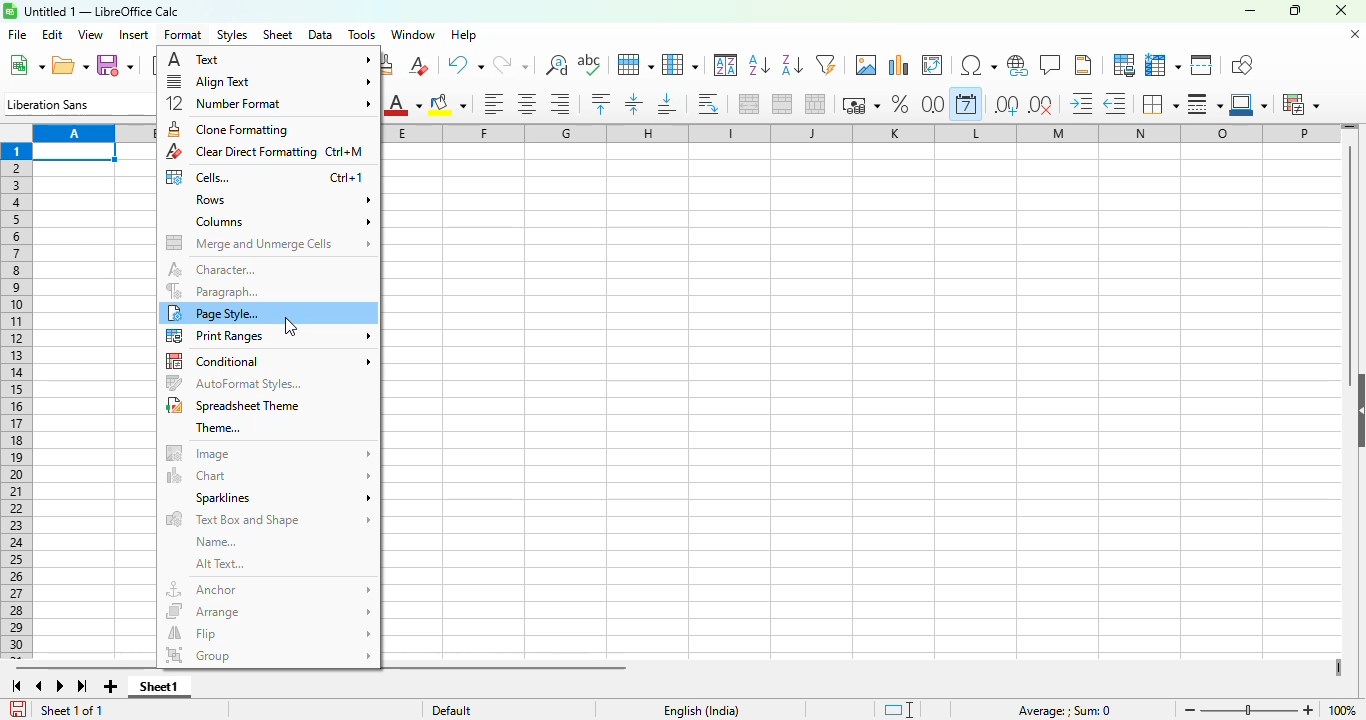 The image size is (1366, 720). Describe the element at coordinates (860, 105) in the screenshot. I see `format as currency` at that location.